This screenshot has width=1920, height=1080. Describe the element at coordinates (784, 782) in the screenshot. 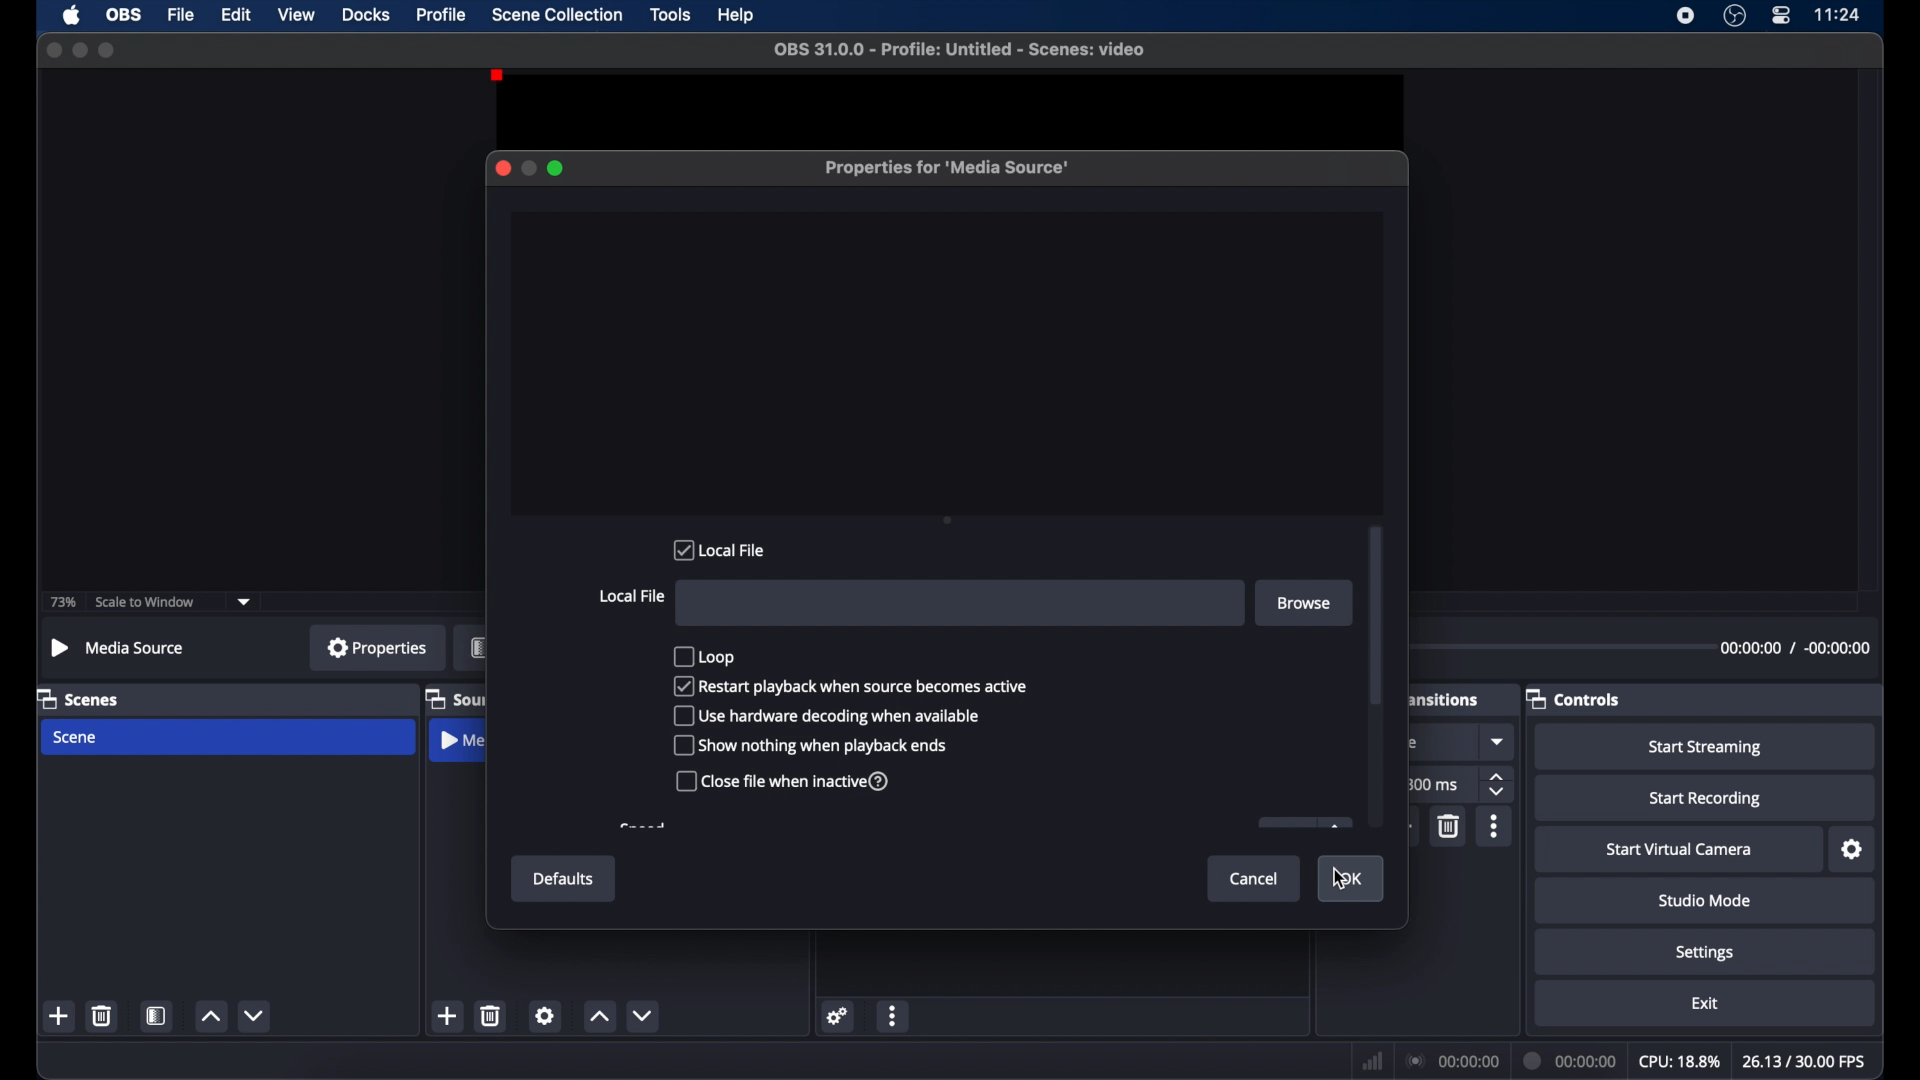

I see `close file when inactive` at that location.